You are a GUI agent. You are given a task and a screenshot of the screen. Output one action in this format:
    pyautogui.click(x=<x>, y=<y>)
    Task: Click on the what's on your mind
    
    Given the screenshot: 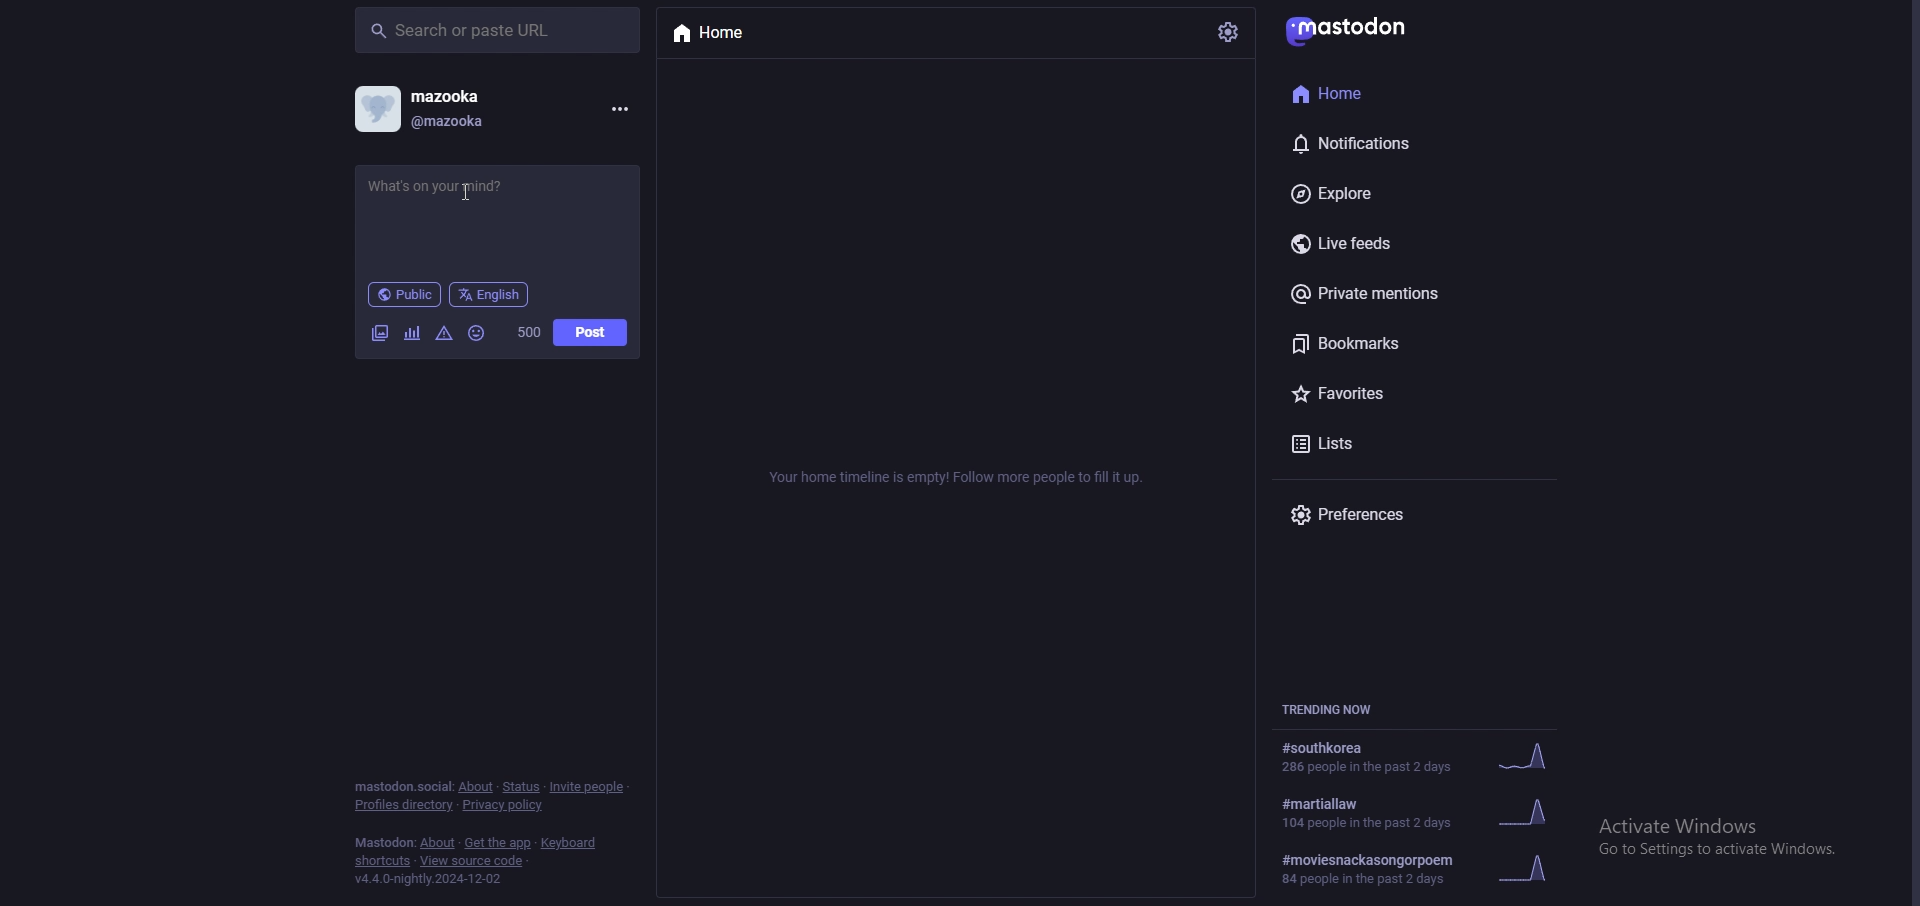 What is the action you would take?
    pyautogui.click(x=489, y=205)
    